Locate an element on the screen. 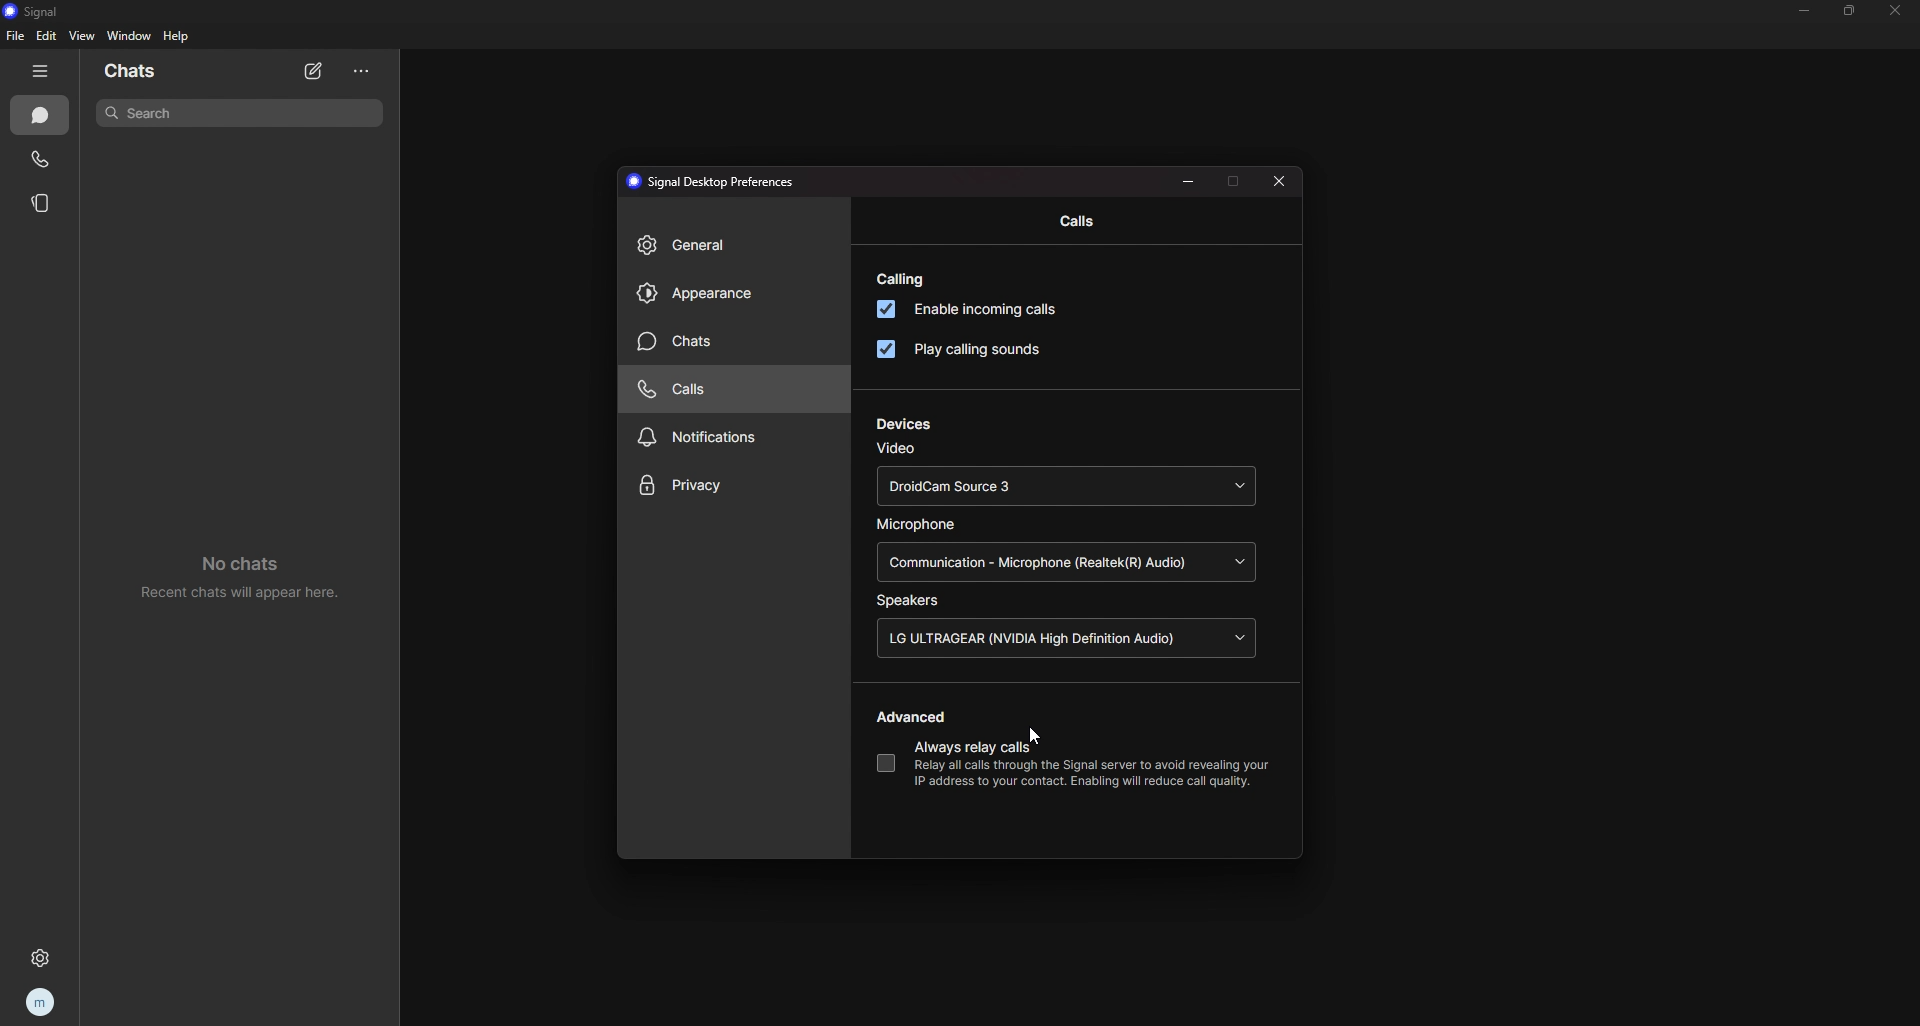  resize is located at coordinates (1851, 10).